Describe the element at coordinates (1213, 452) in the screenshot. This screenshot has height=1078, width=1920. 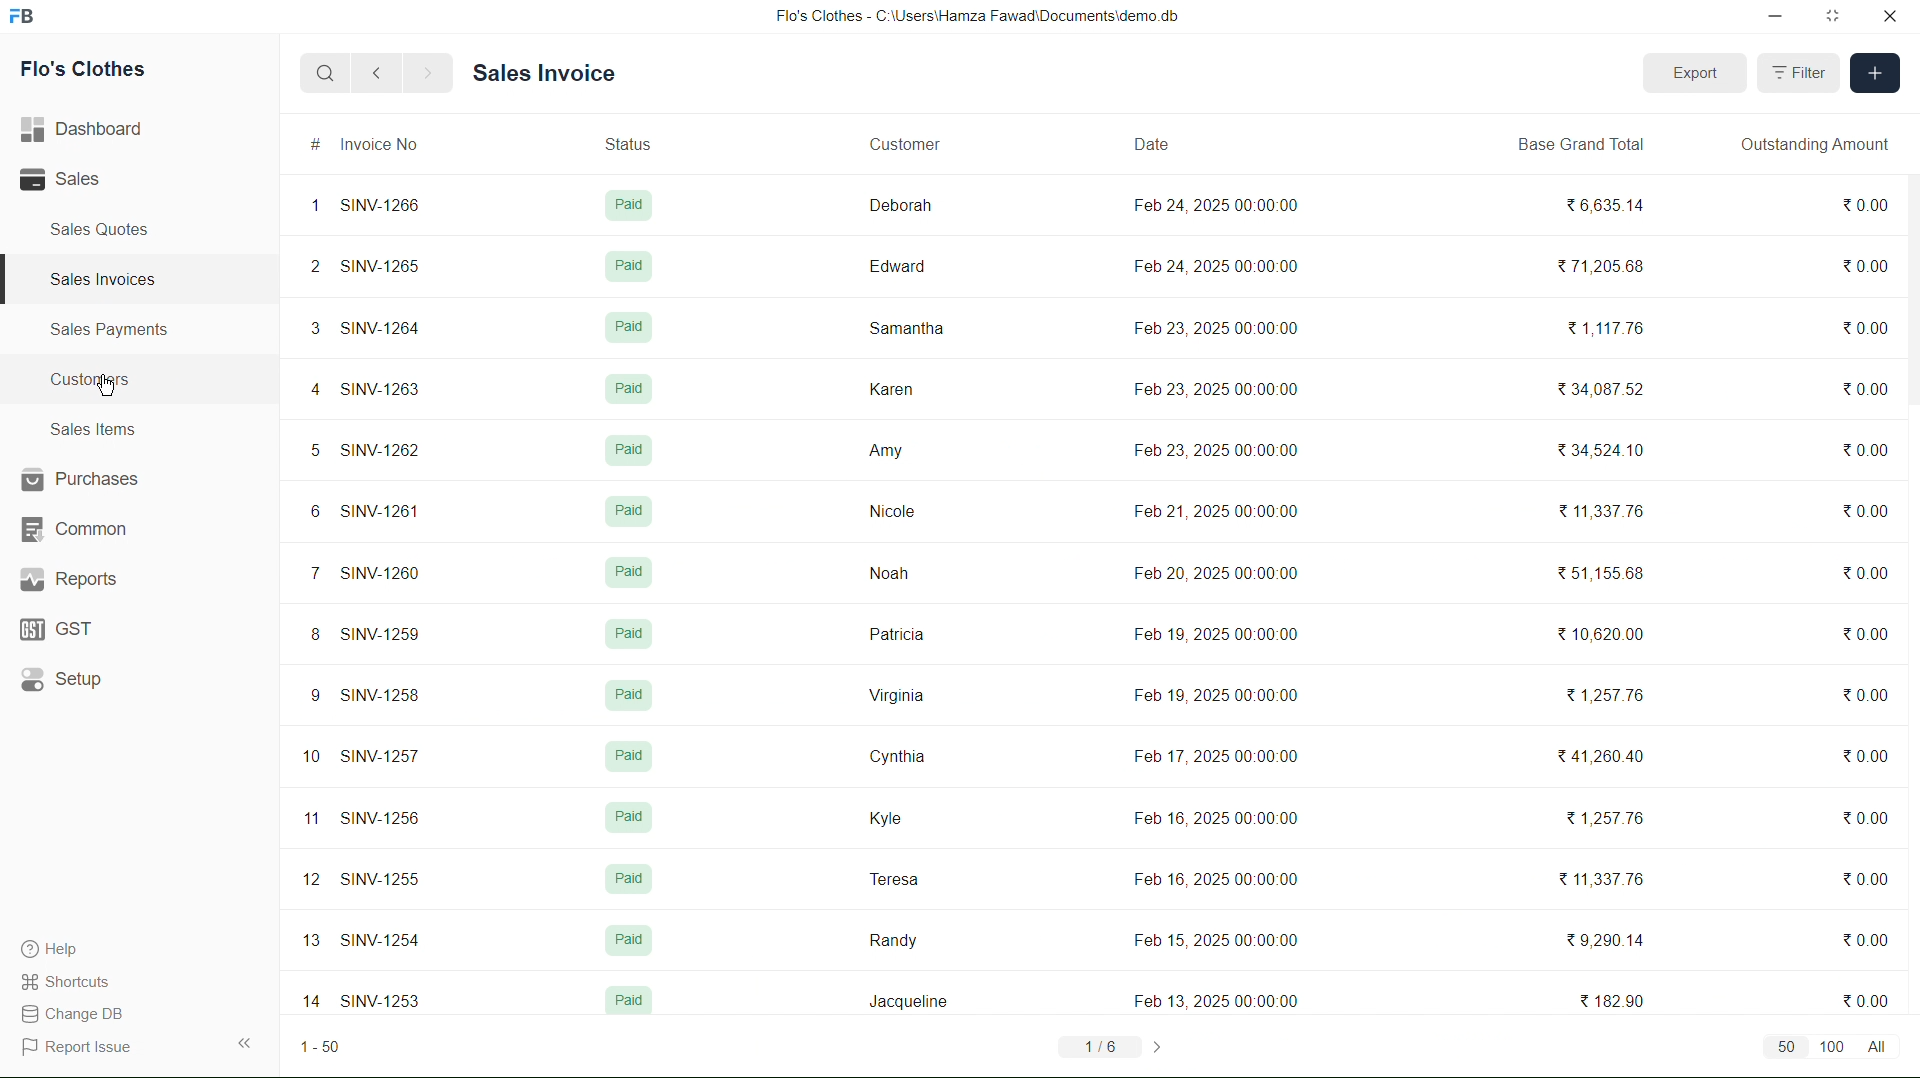
I see `Feb 23, 2025 00:00:00` at that location.